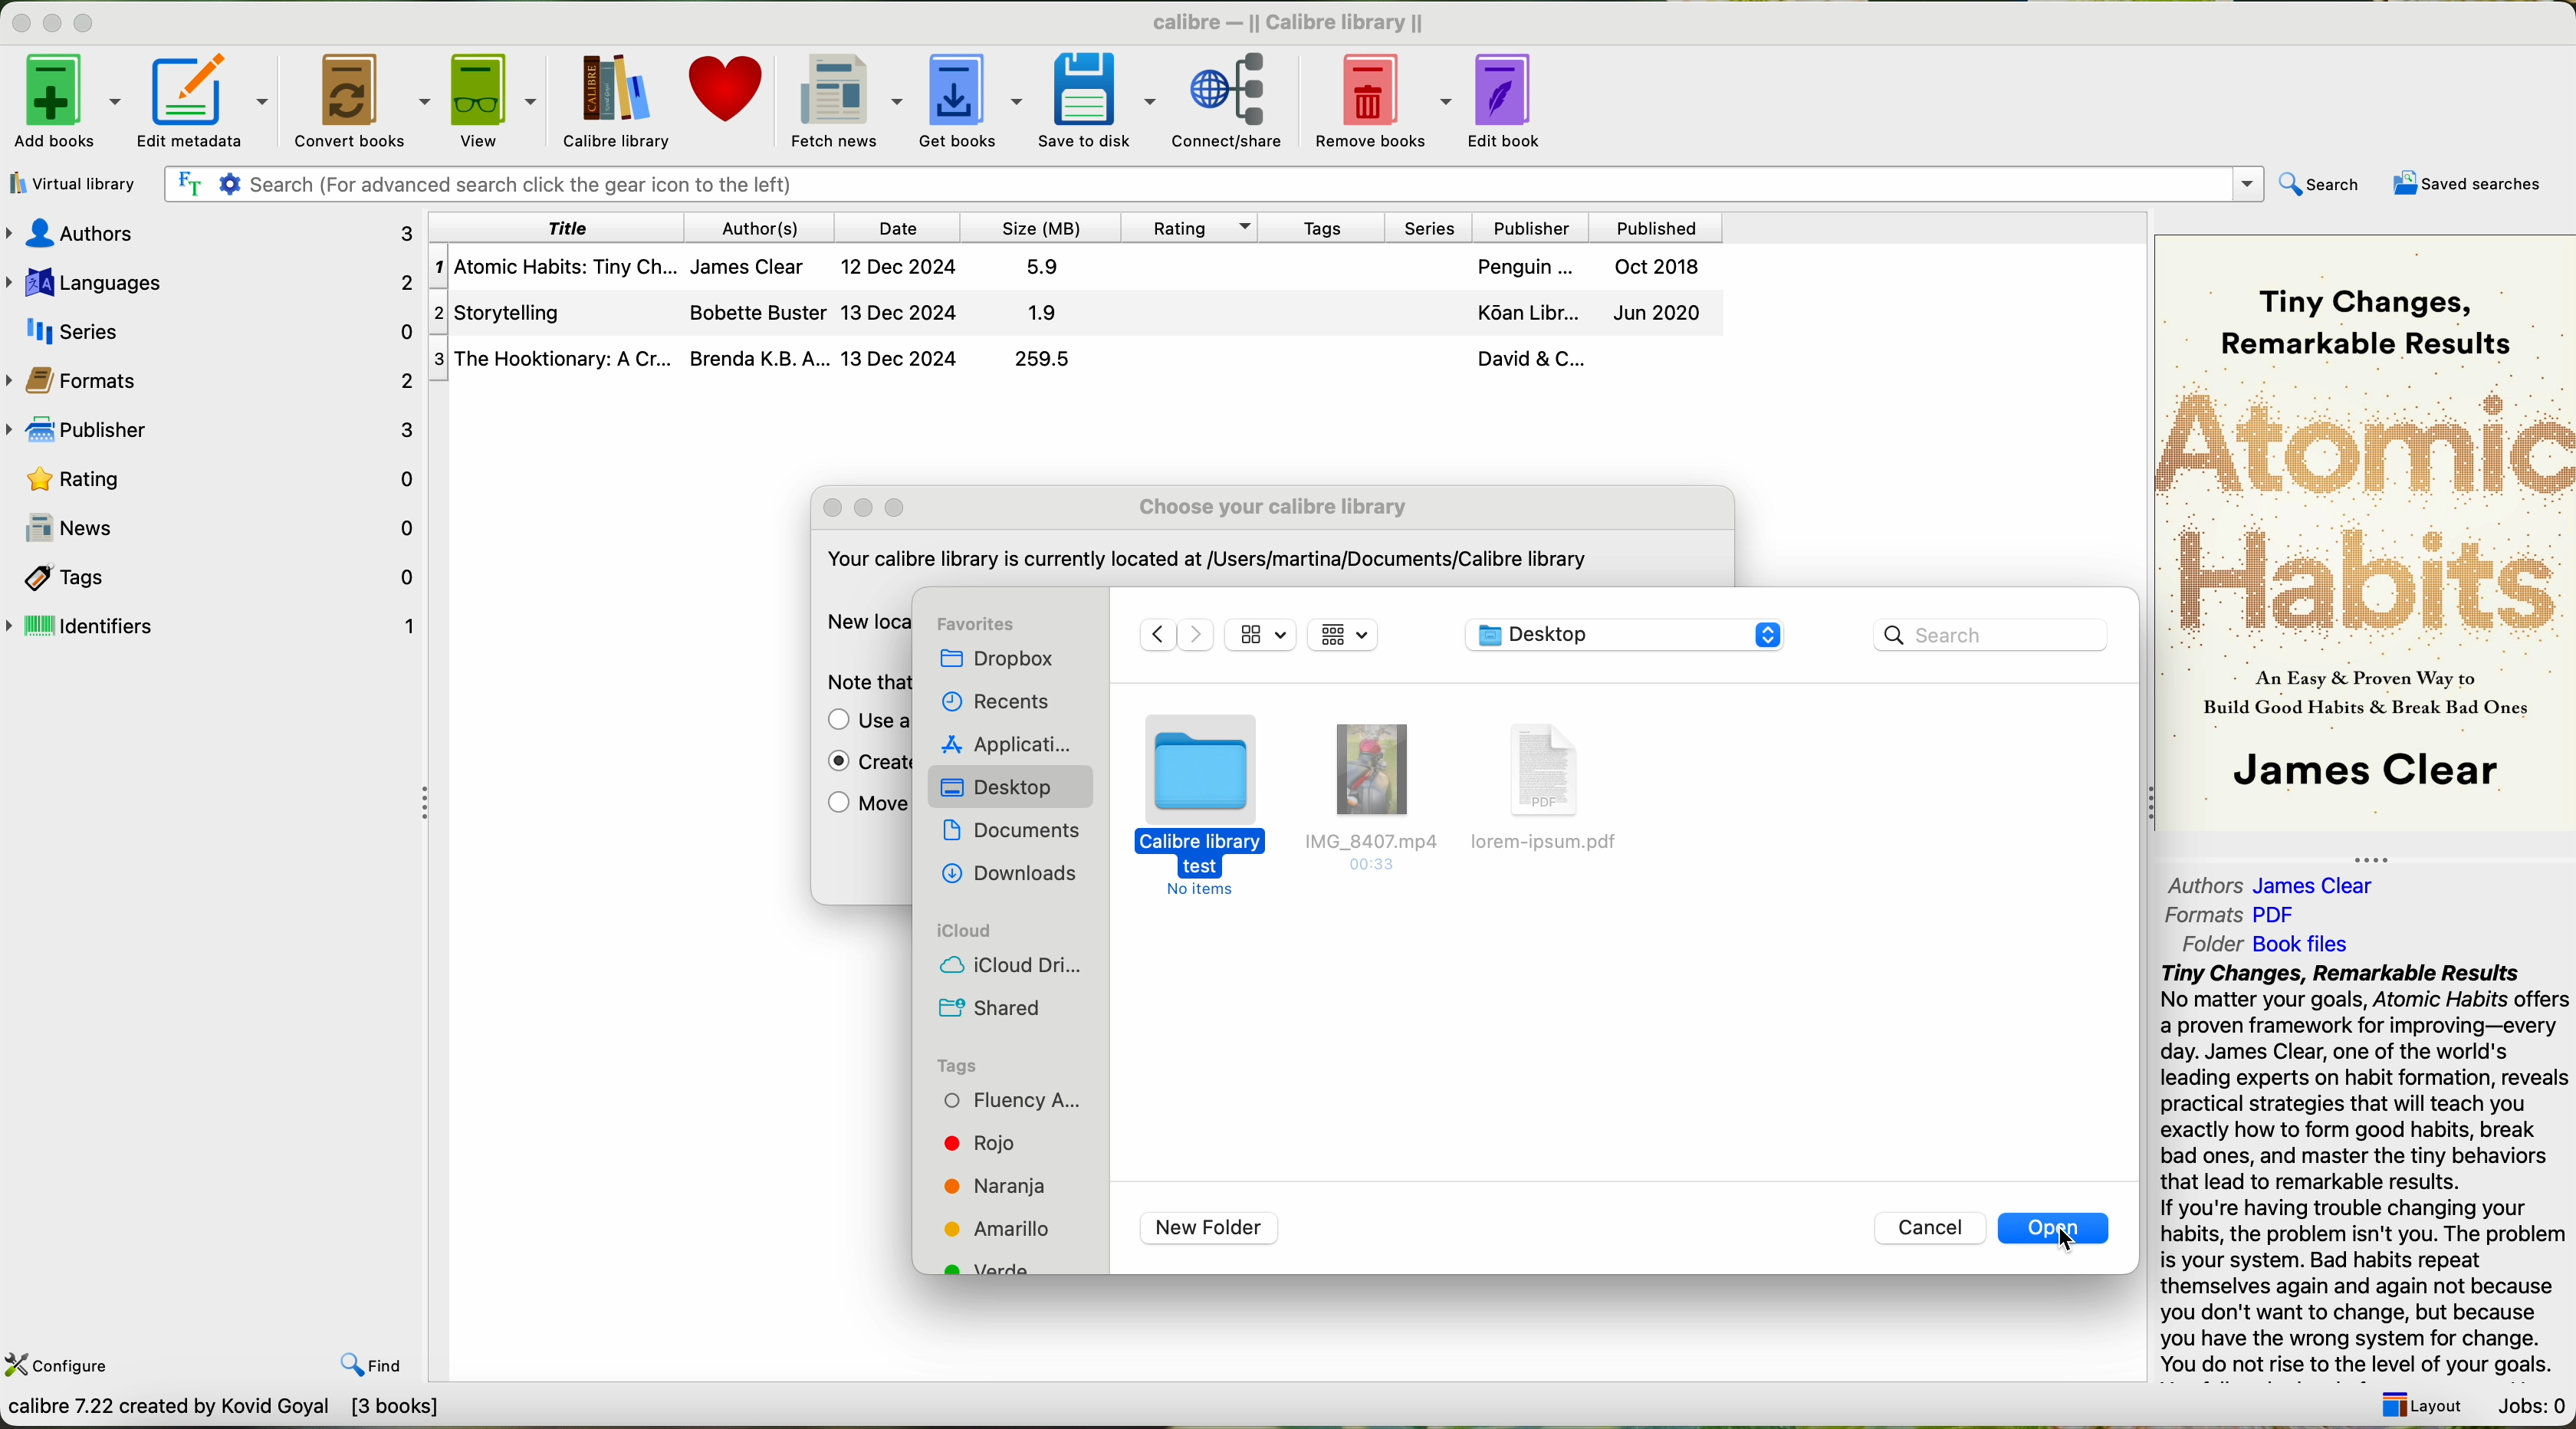  What do you see at coordinates (1240, 98) in the screenshot?
I see `connect/share` at bounding box center [1240, 98].